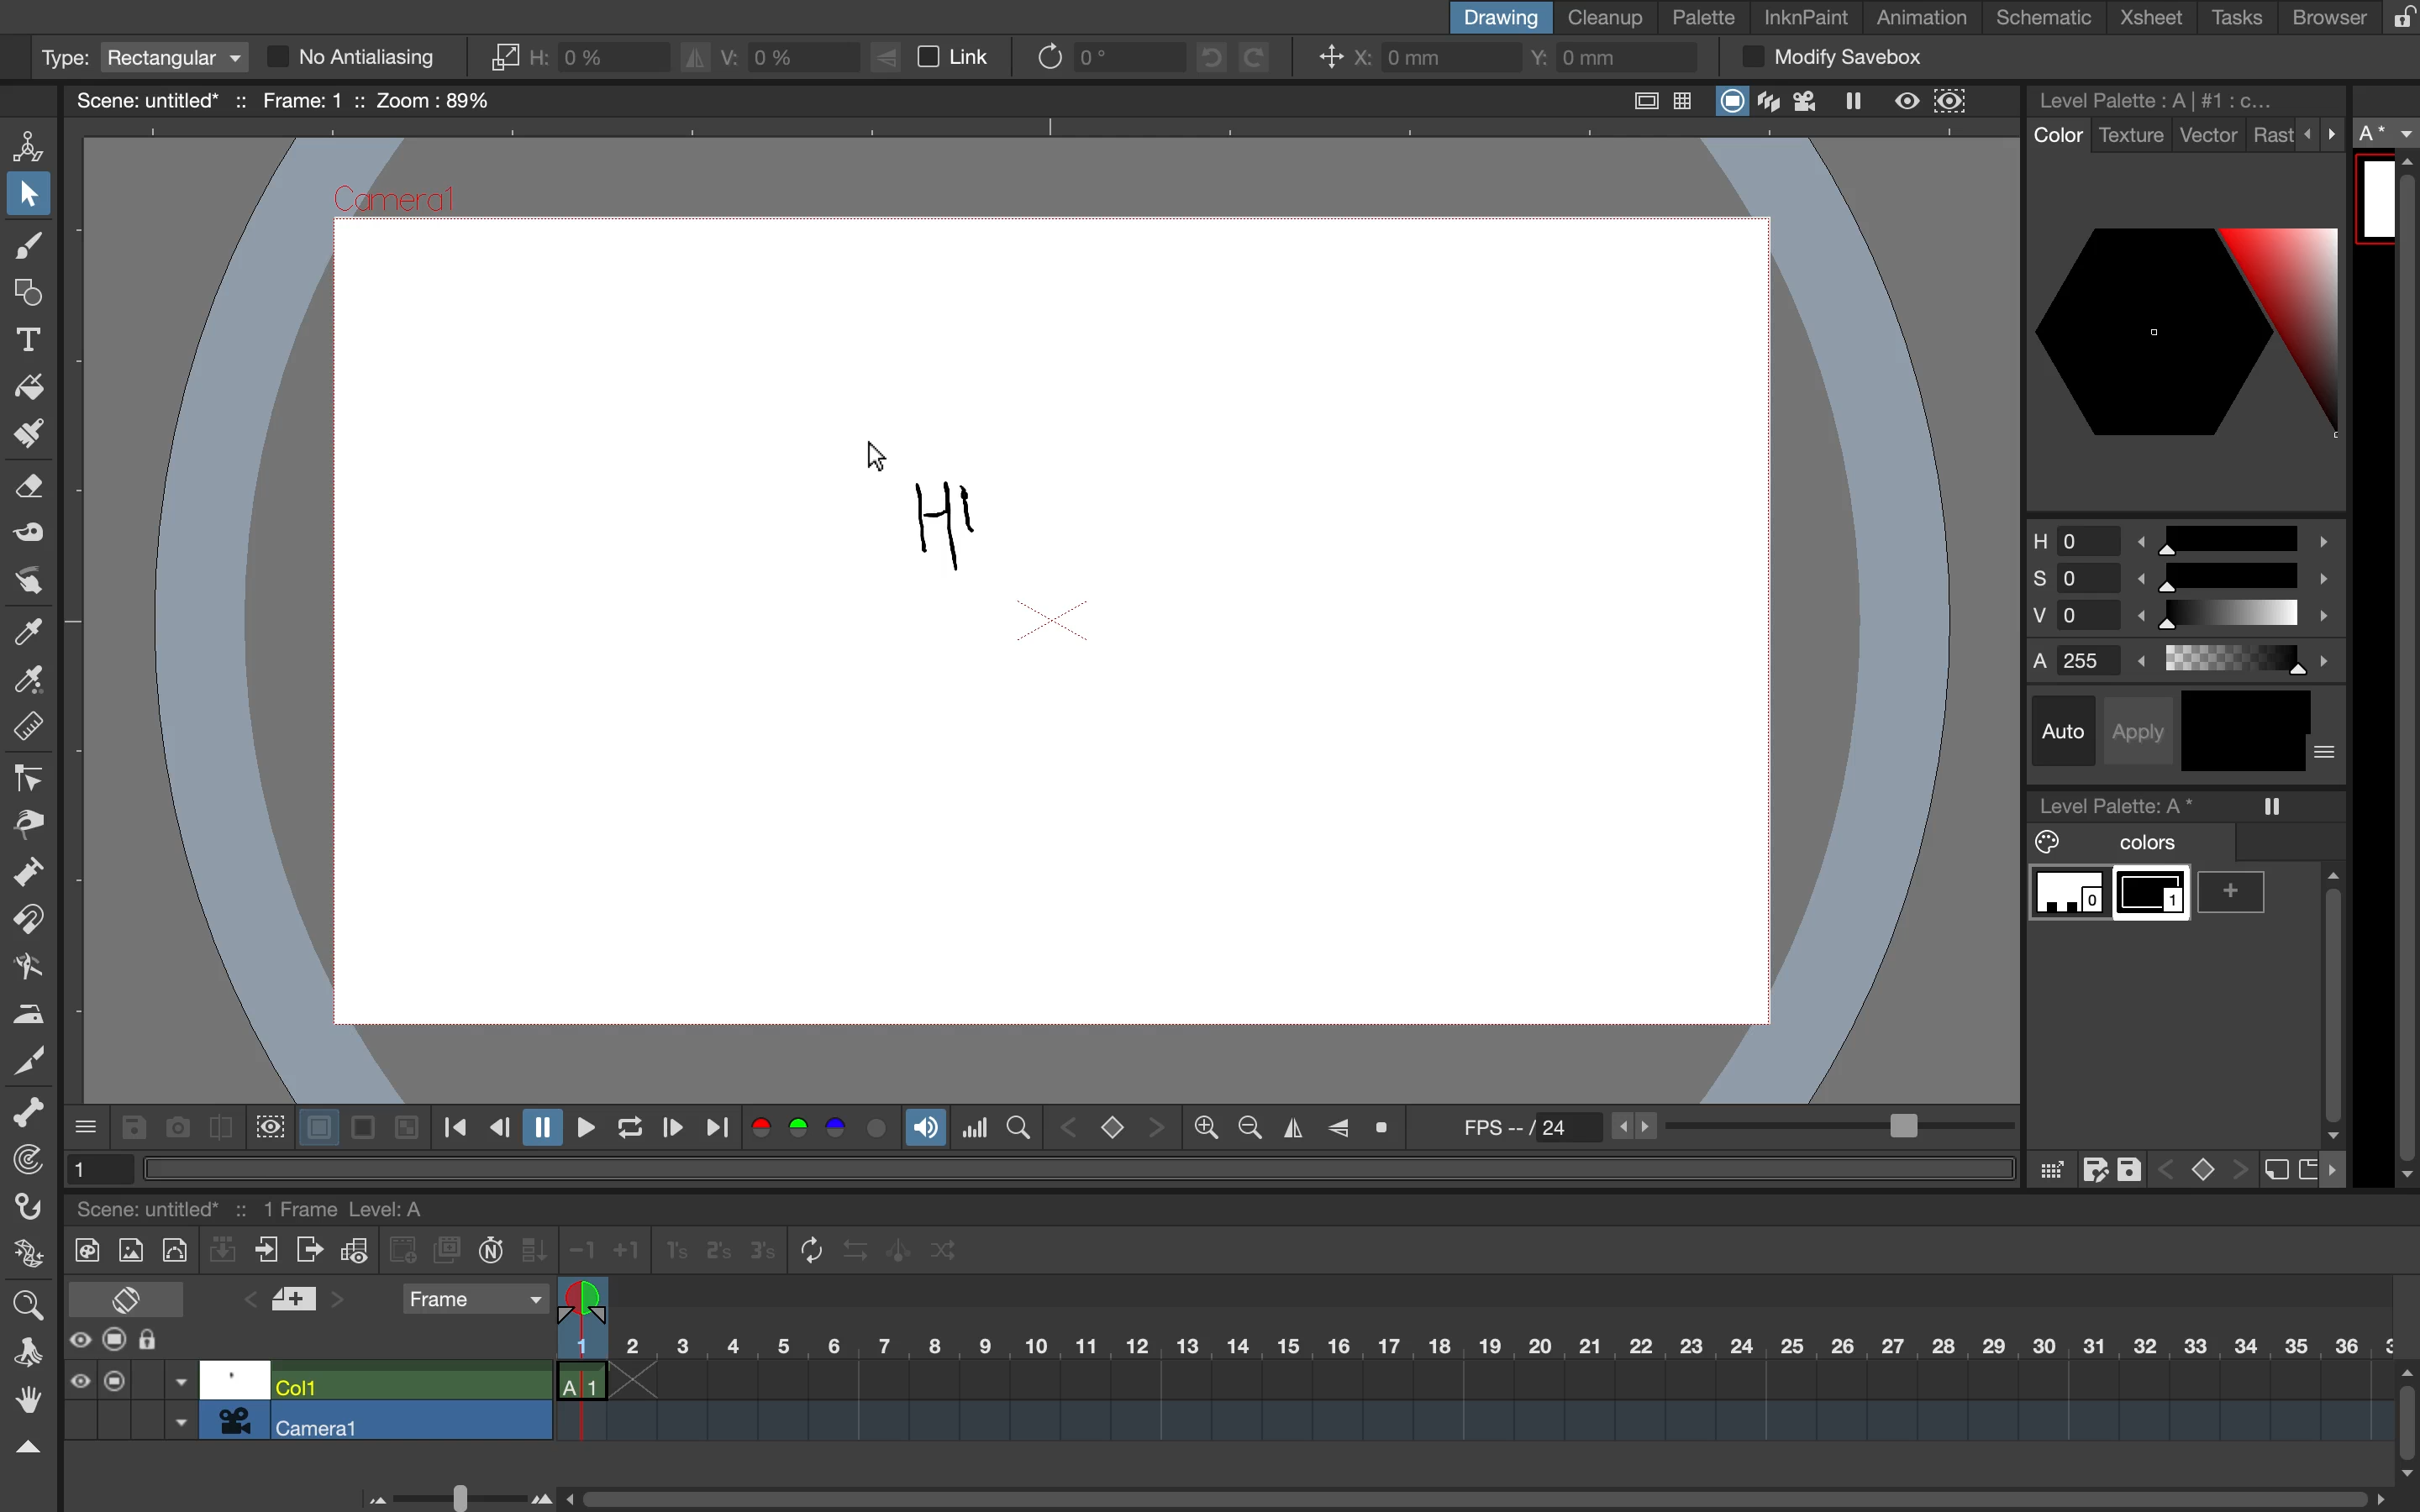 This screenshot has width=2420, height=1512. Describe the element at coordinates (498, 1129) in the screenshot. I see `previous frame` at that location.